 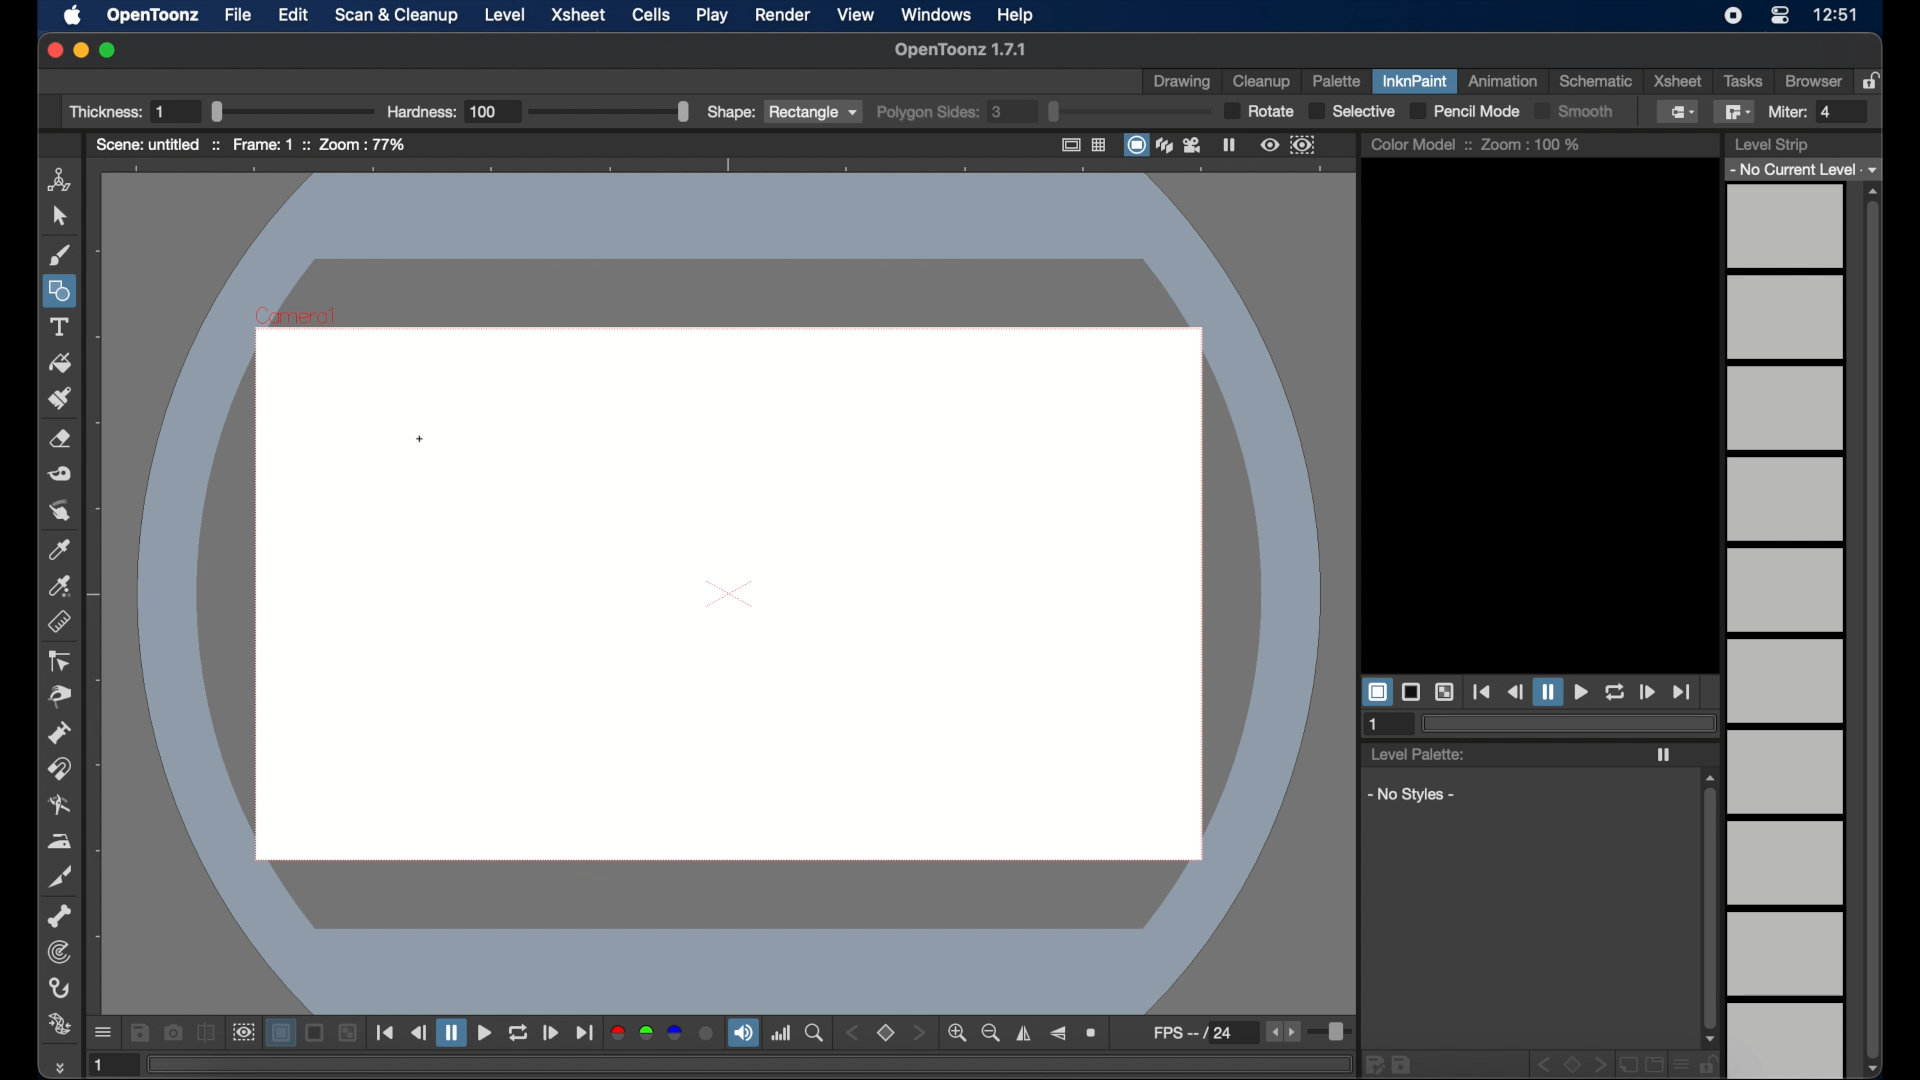 I want to click on maximize, so click(x=109, y=50).